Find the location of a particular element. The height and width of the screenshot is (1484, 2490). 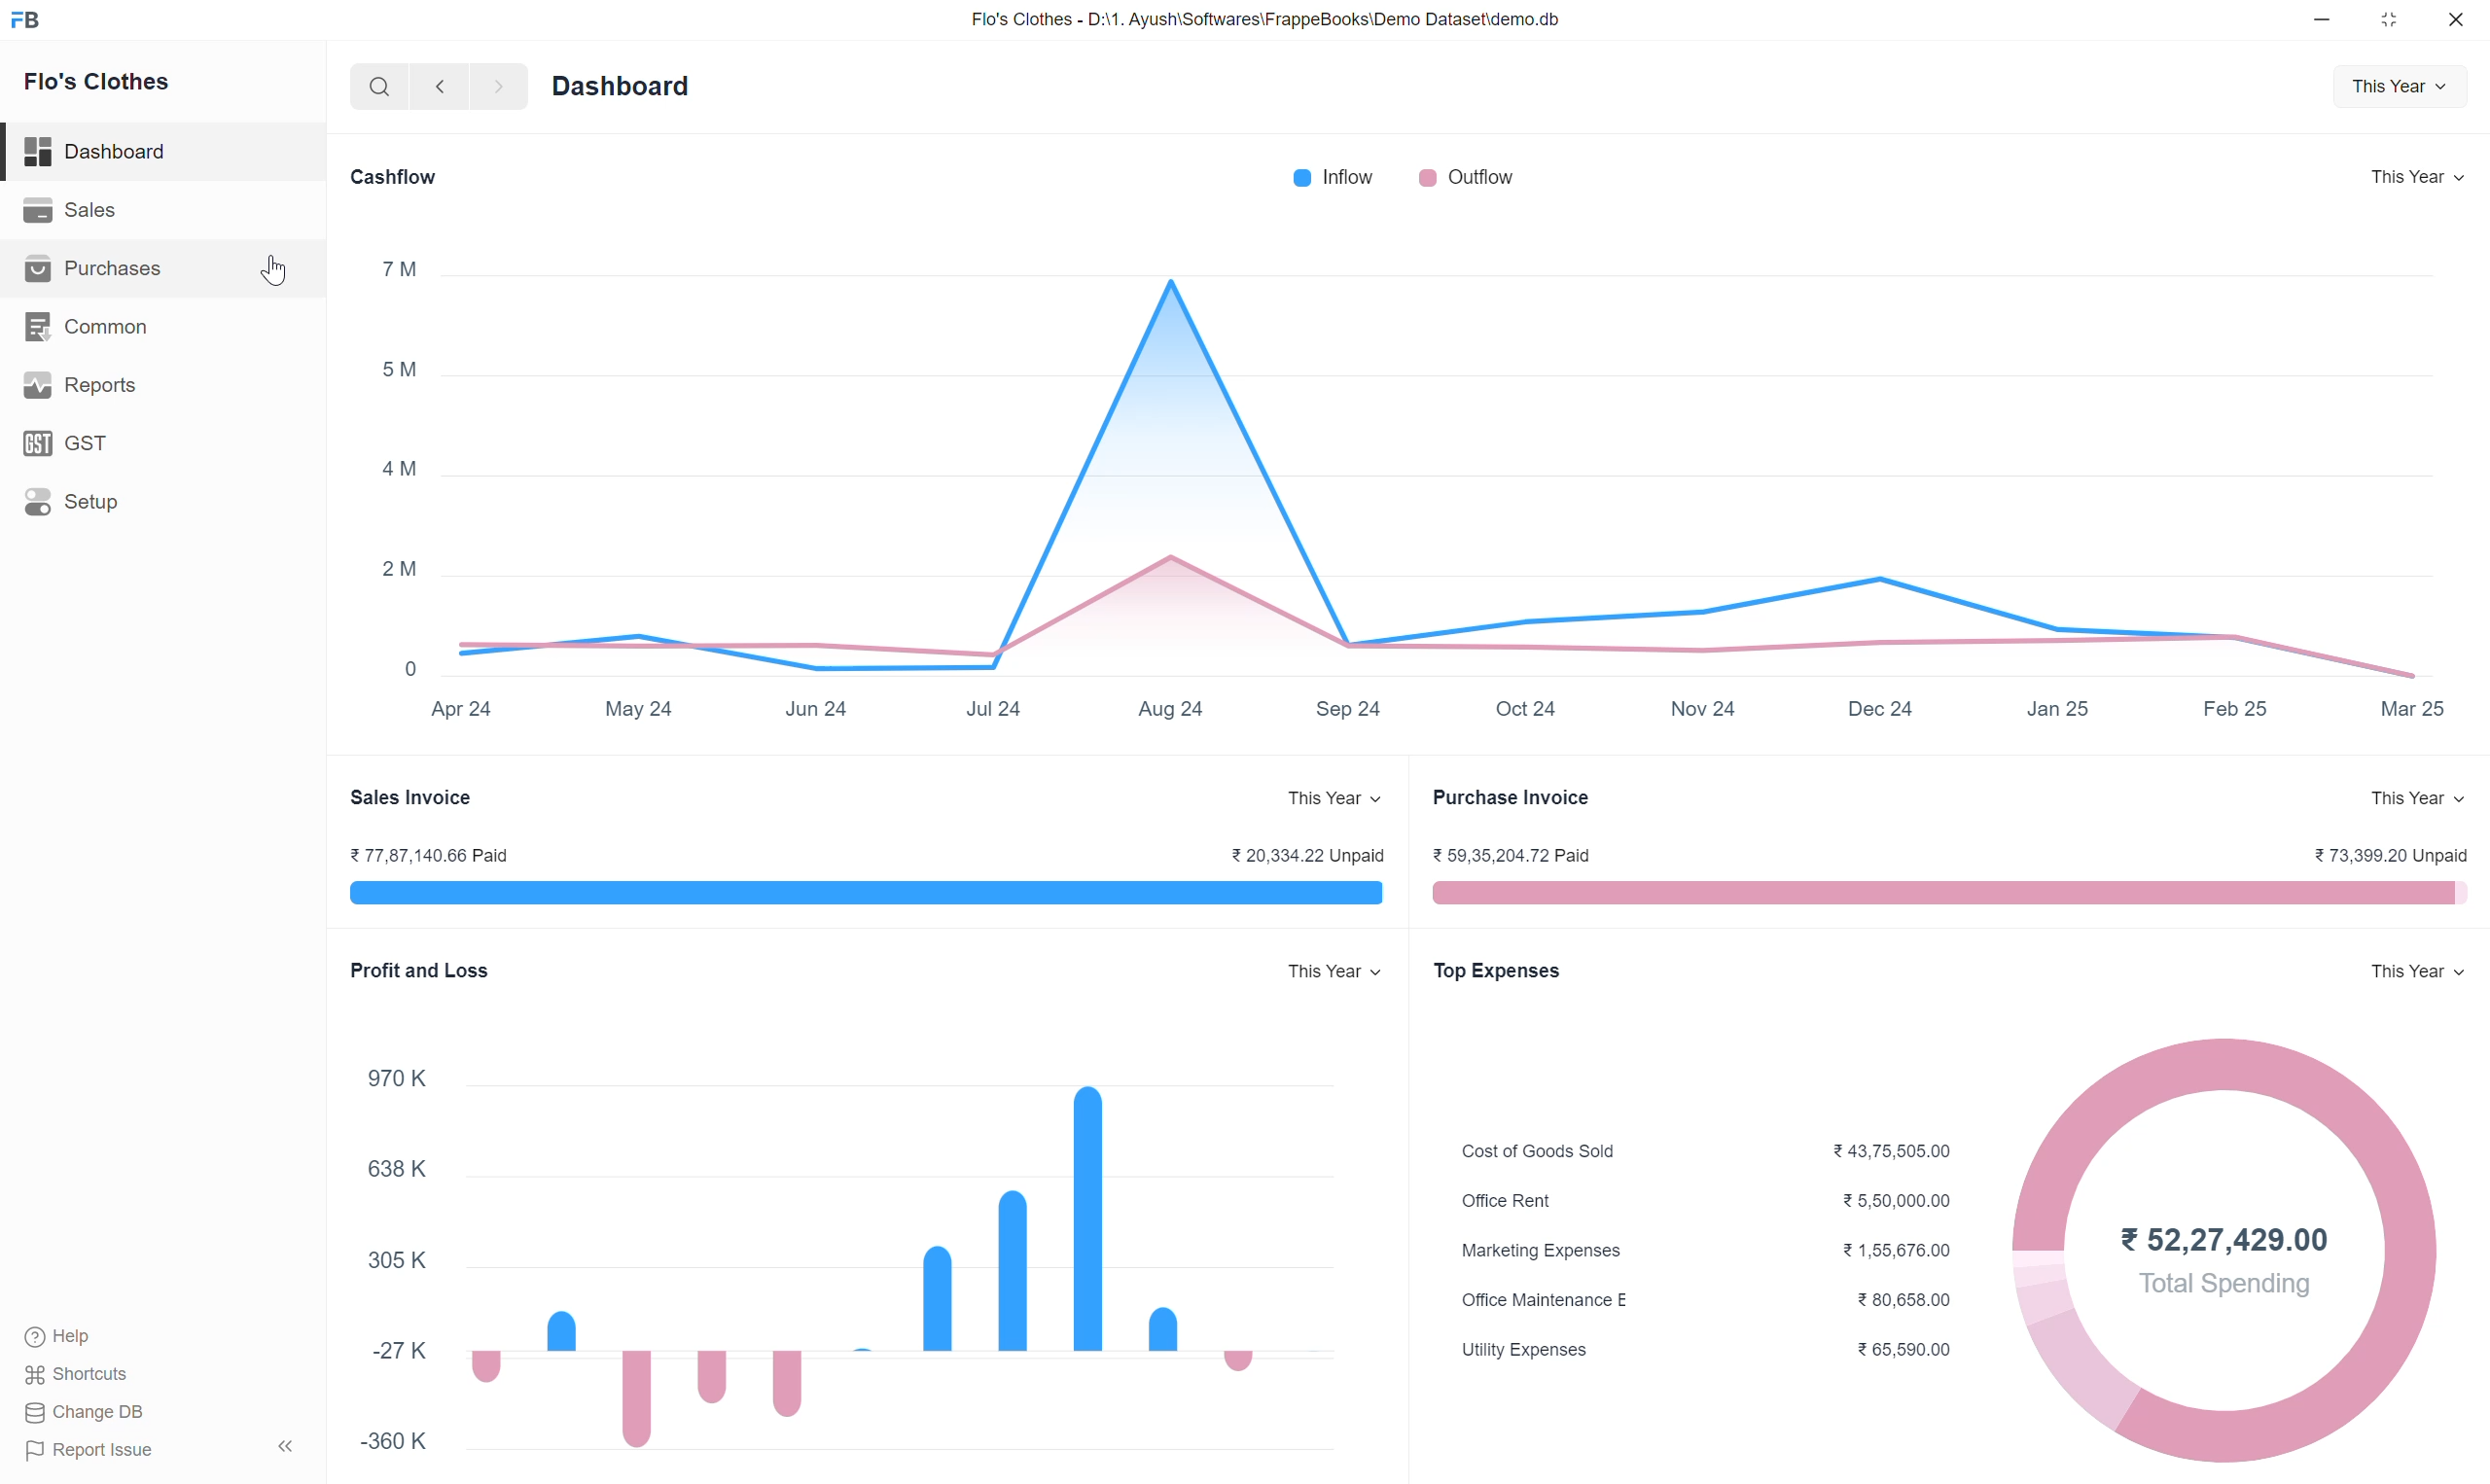

Purchases is located at coordinates (89, 268).